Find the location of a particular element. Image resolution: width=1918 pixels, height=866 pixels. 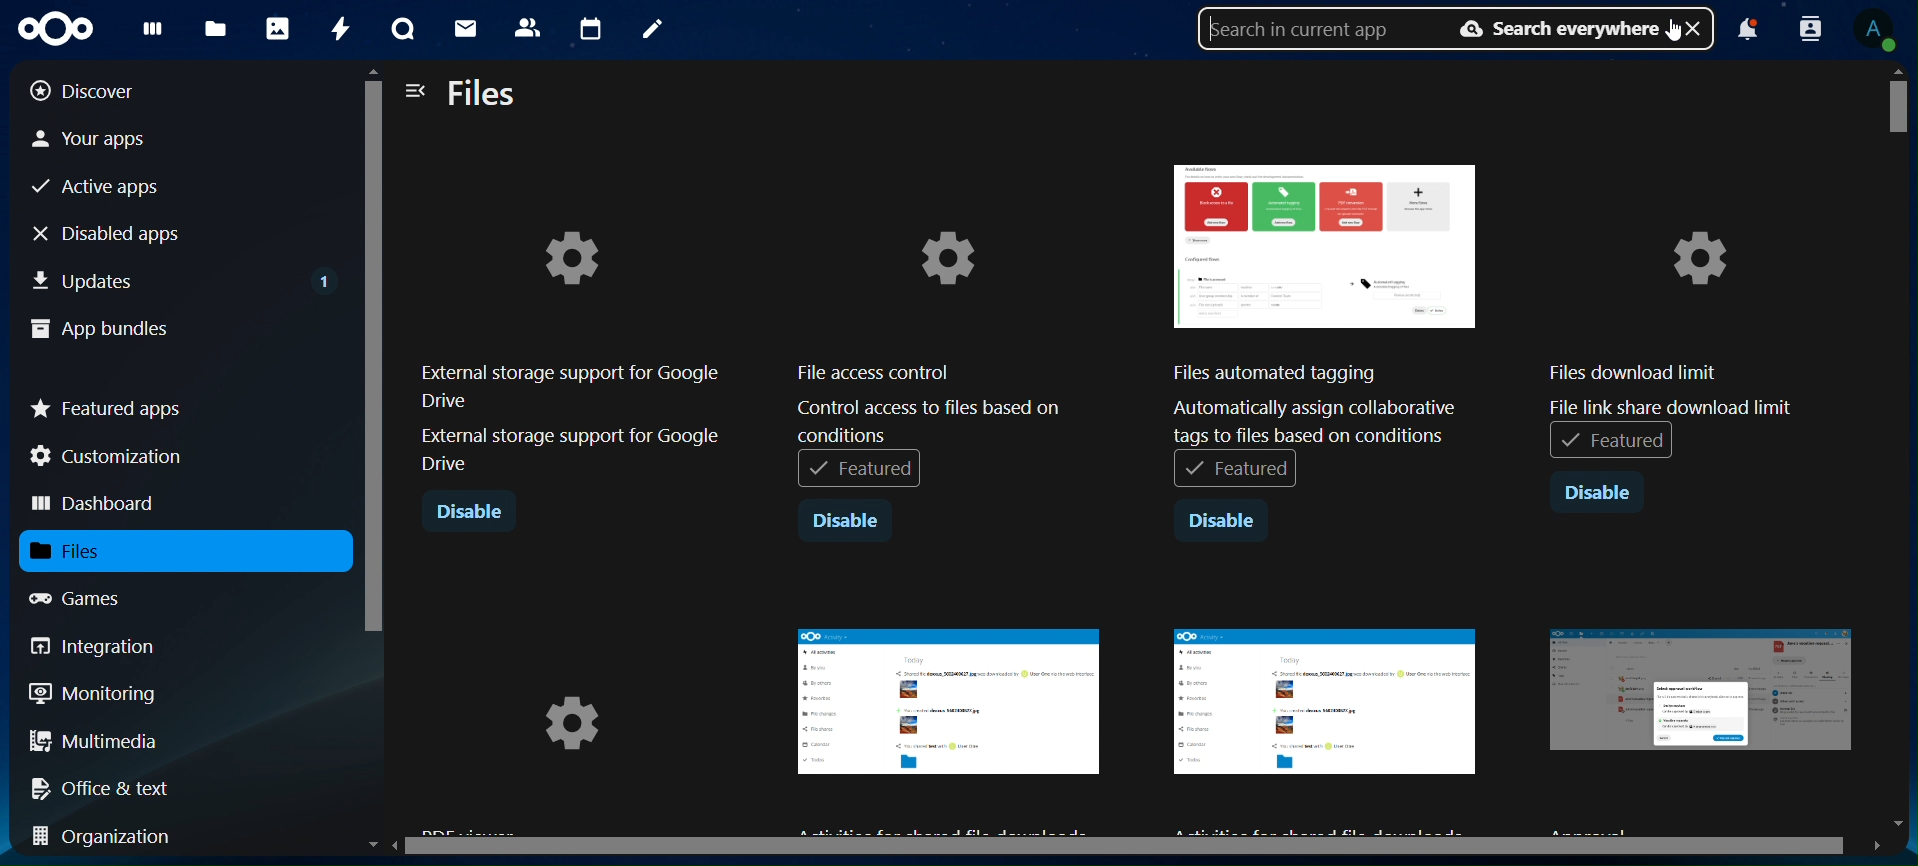

dashboard is located at coordinates (97, 505).